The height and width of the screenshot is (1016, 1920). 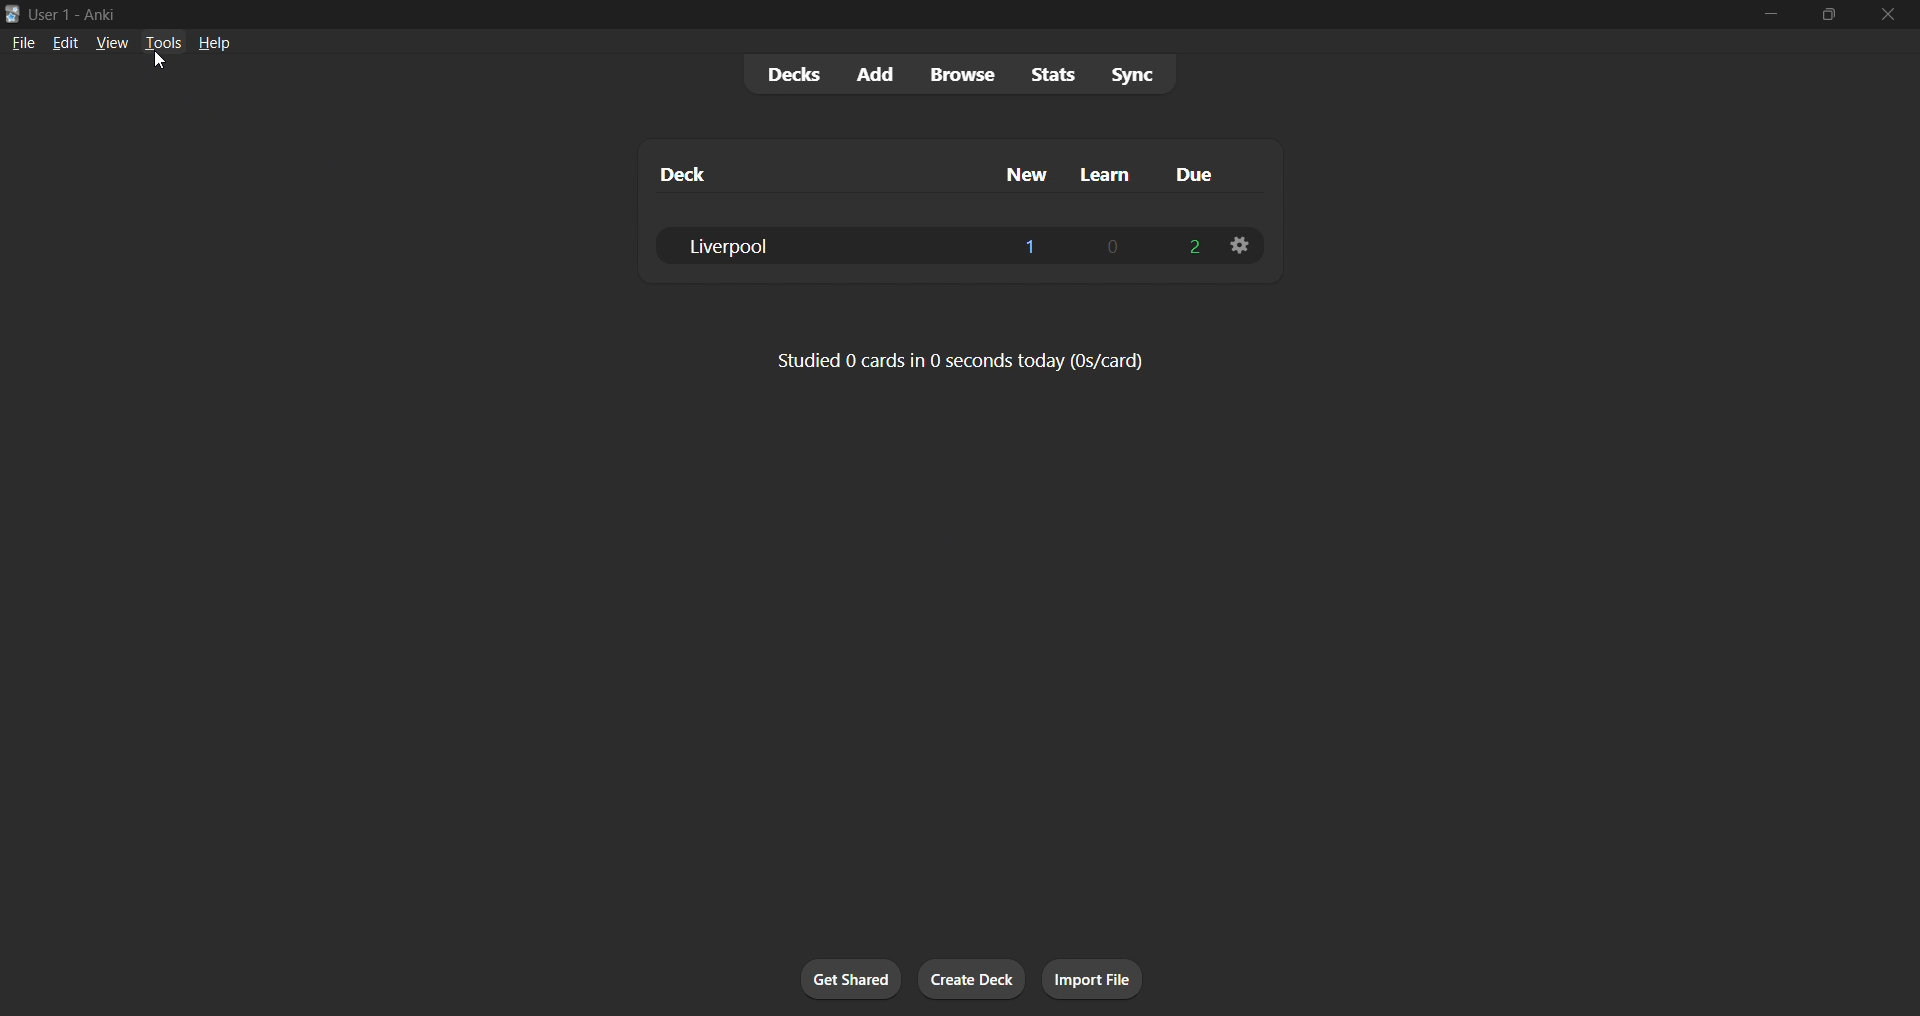 What do you see at coordinates (161, 61) in the screenshot?
I see `cursor` at bounding box center [161, 61].